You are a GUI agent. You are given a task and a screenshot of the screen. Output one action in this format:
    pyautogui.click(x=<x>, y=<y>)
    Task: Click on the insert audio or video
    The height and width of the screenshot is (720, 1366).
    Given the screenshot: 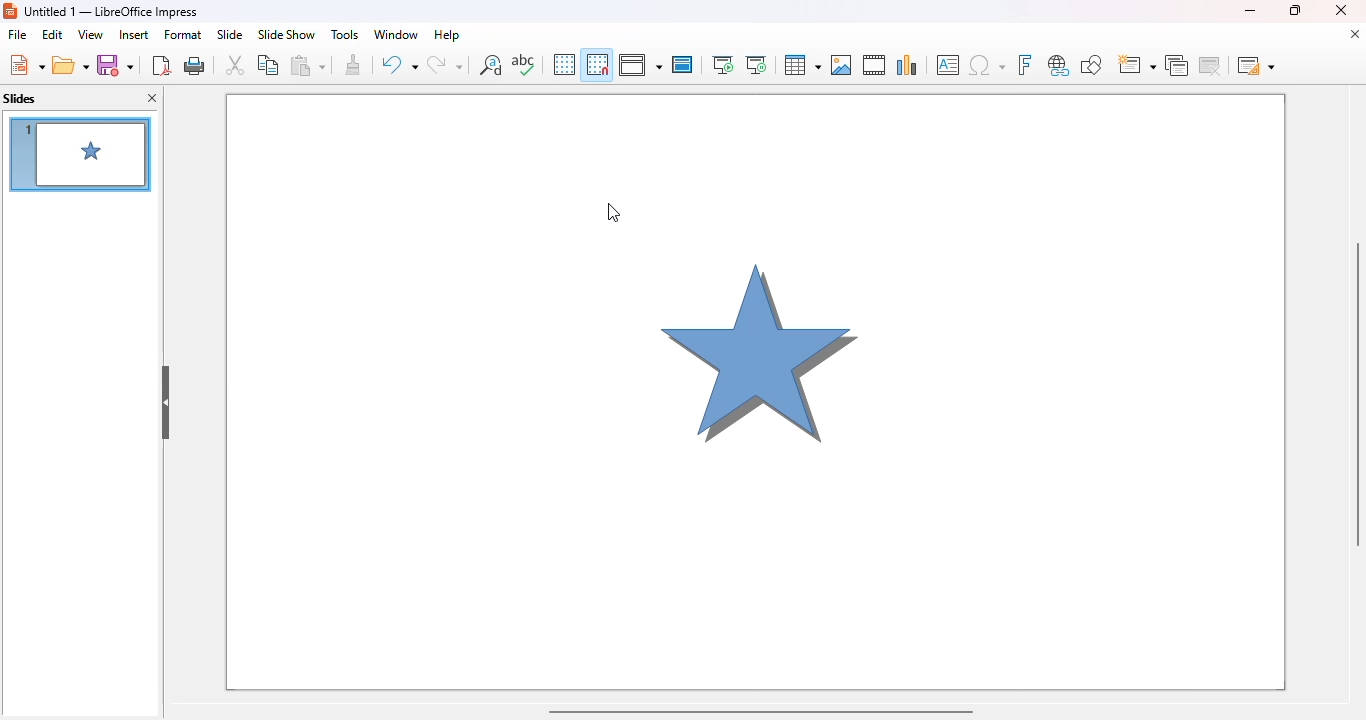 What is the action you would take?
    pyautogui.click(x=875, y=65)
    